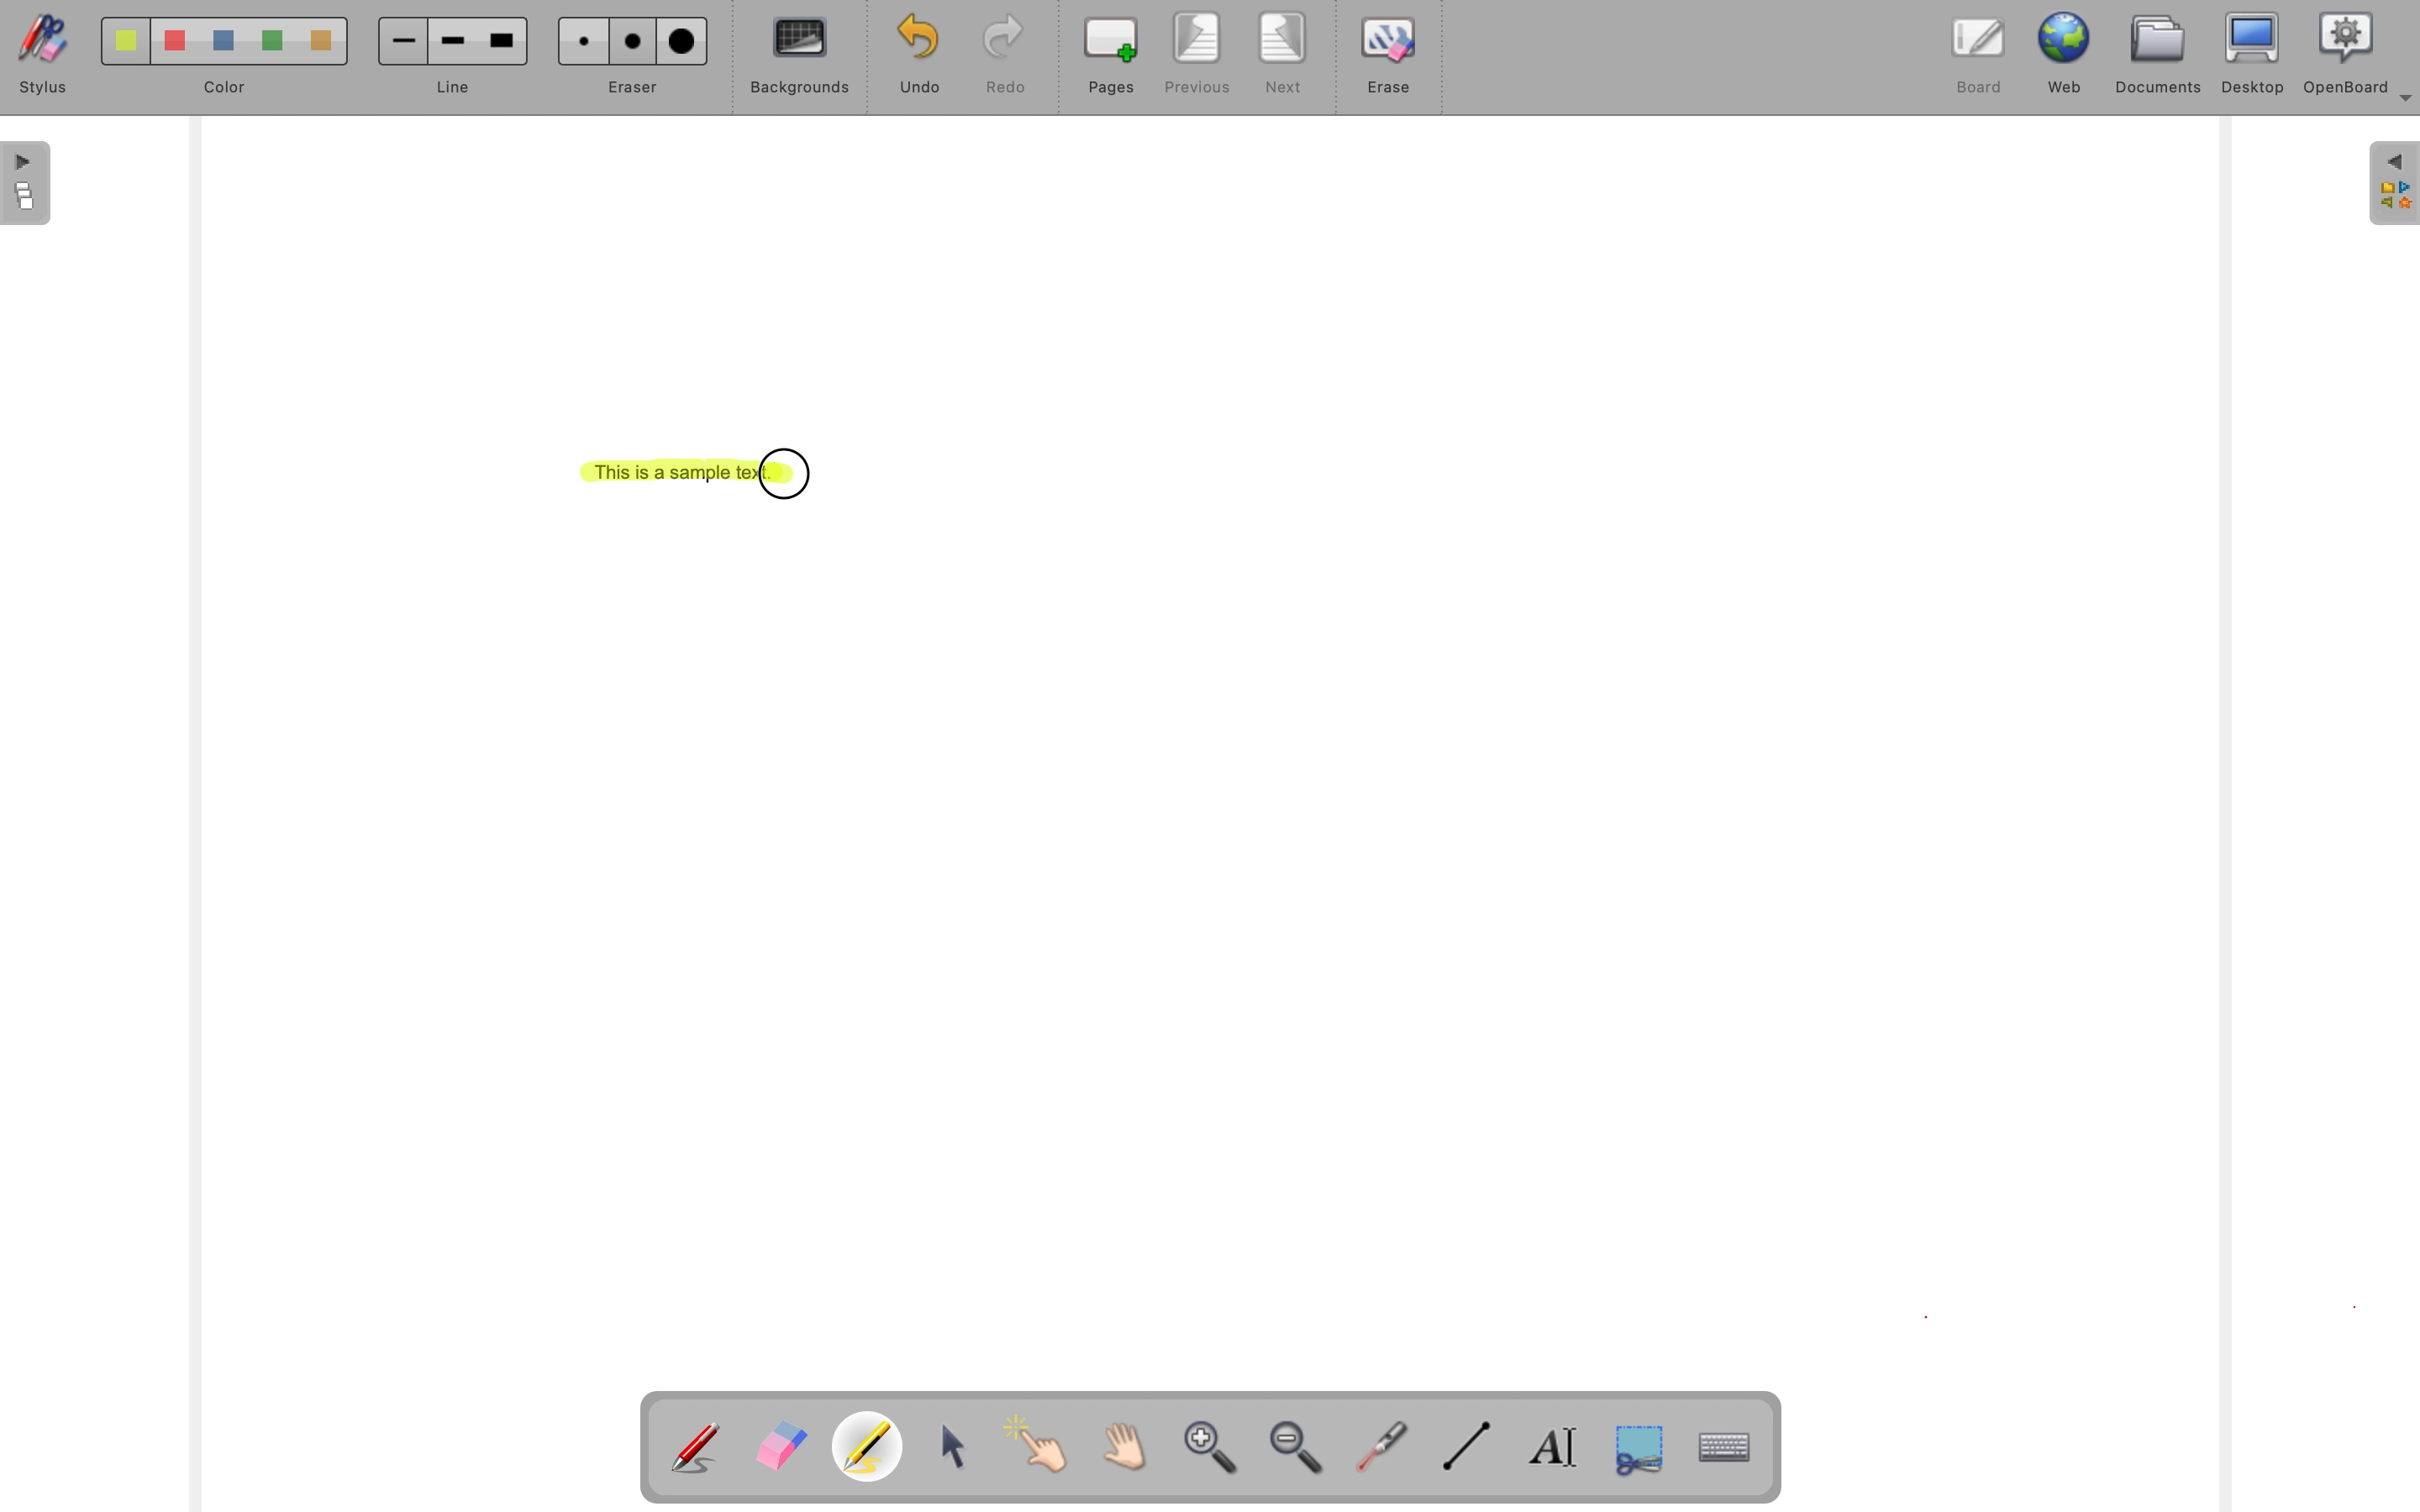 This screenshot has height=1512, width=2420. What do you see at coordinates (1216, 1448) in the screenshot?
I see `zoom in` at bounding box center [1216, 1448].